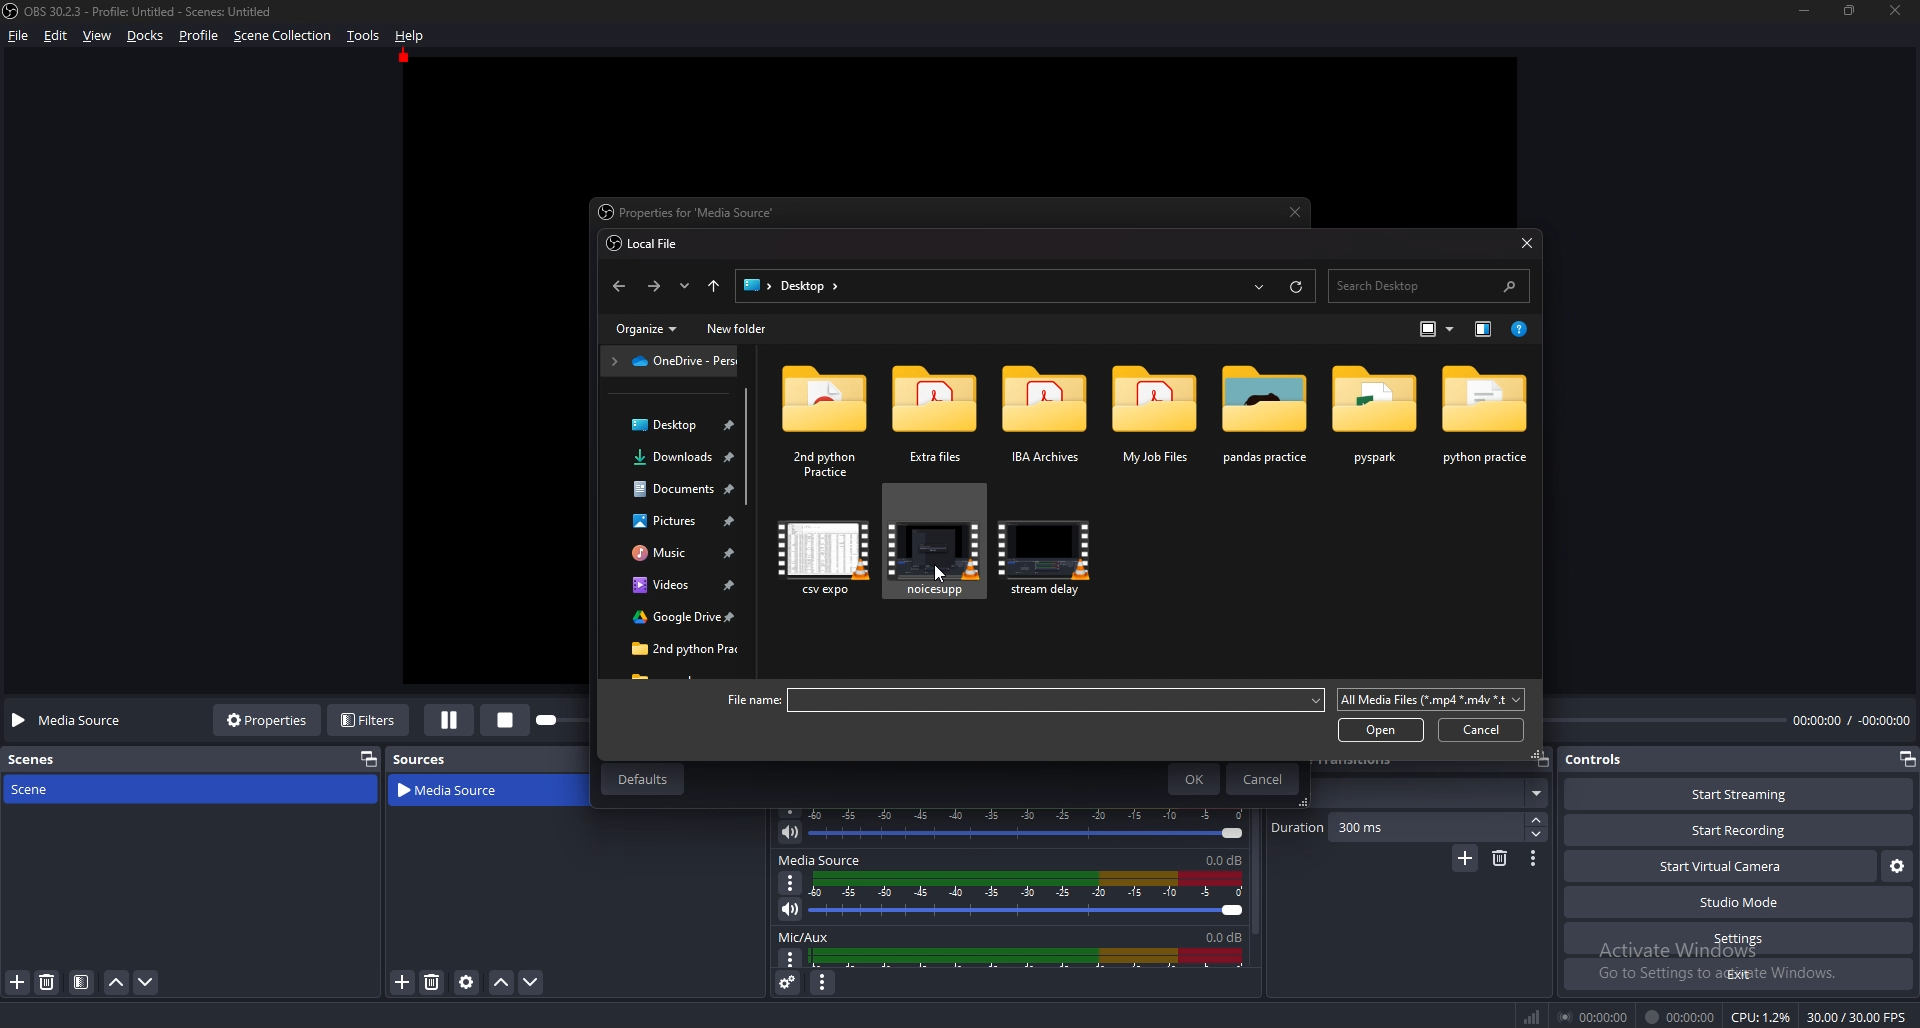 The width and height of the screenshot is (1920, 1028). I want to click on virtual camera settings, so click(1896, 865).